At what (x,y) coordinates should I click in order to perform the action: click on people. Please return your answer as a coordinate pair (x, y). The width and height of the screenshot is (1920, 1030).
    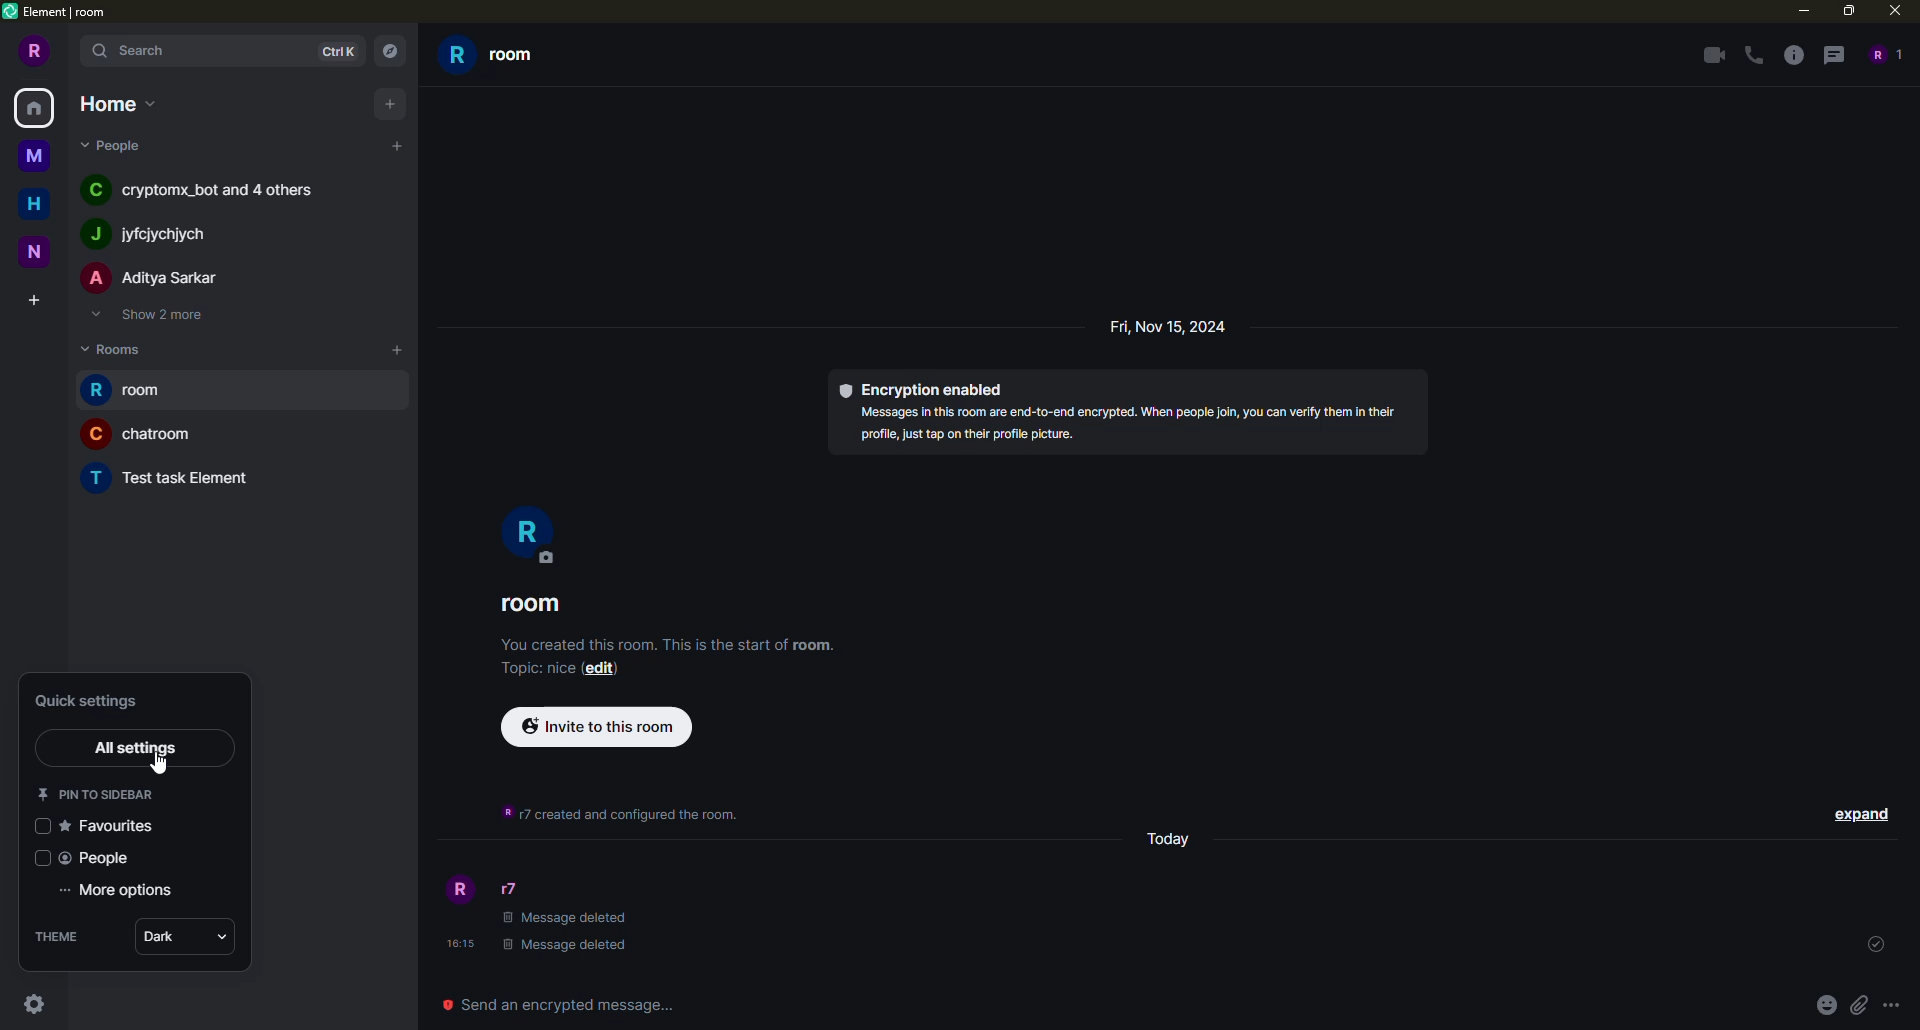
    Looking at the image, I should click on (154, 279).